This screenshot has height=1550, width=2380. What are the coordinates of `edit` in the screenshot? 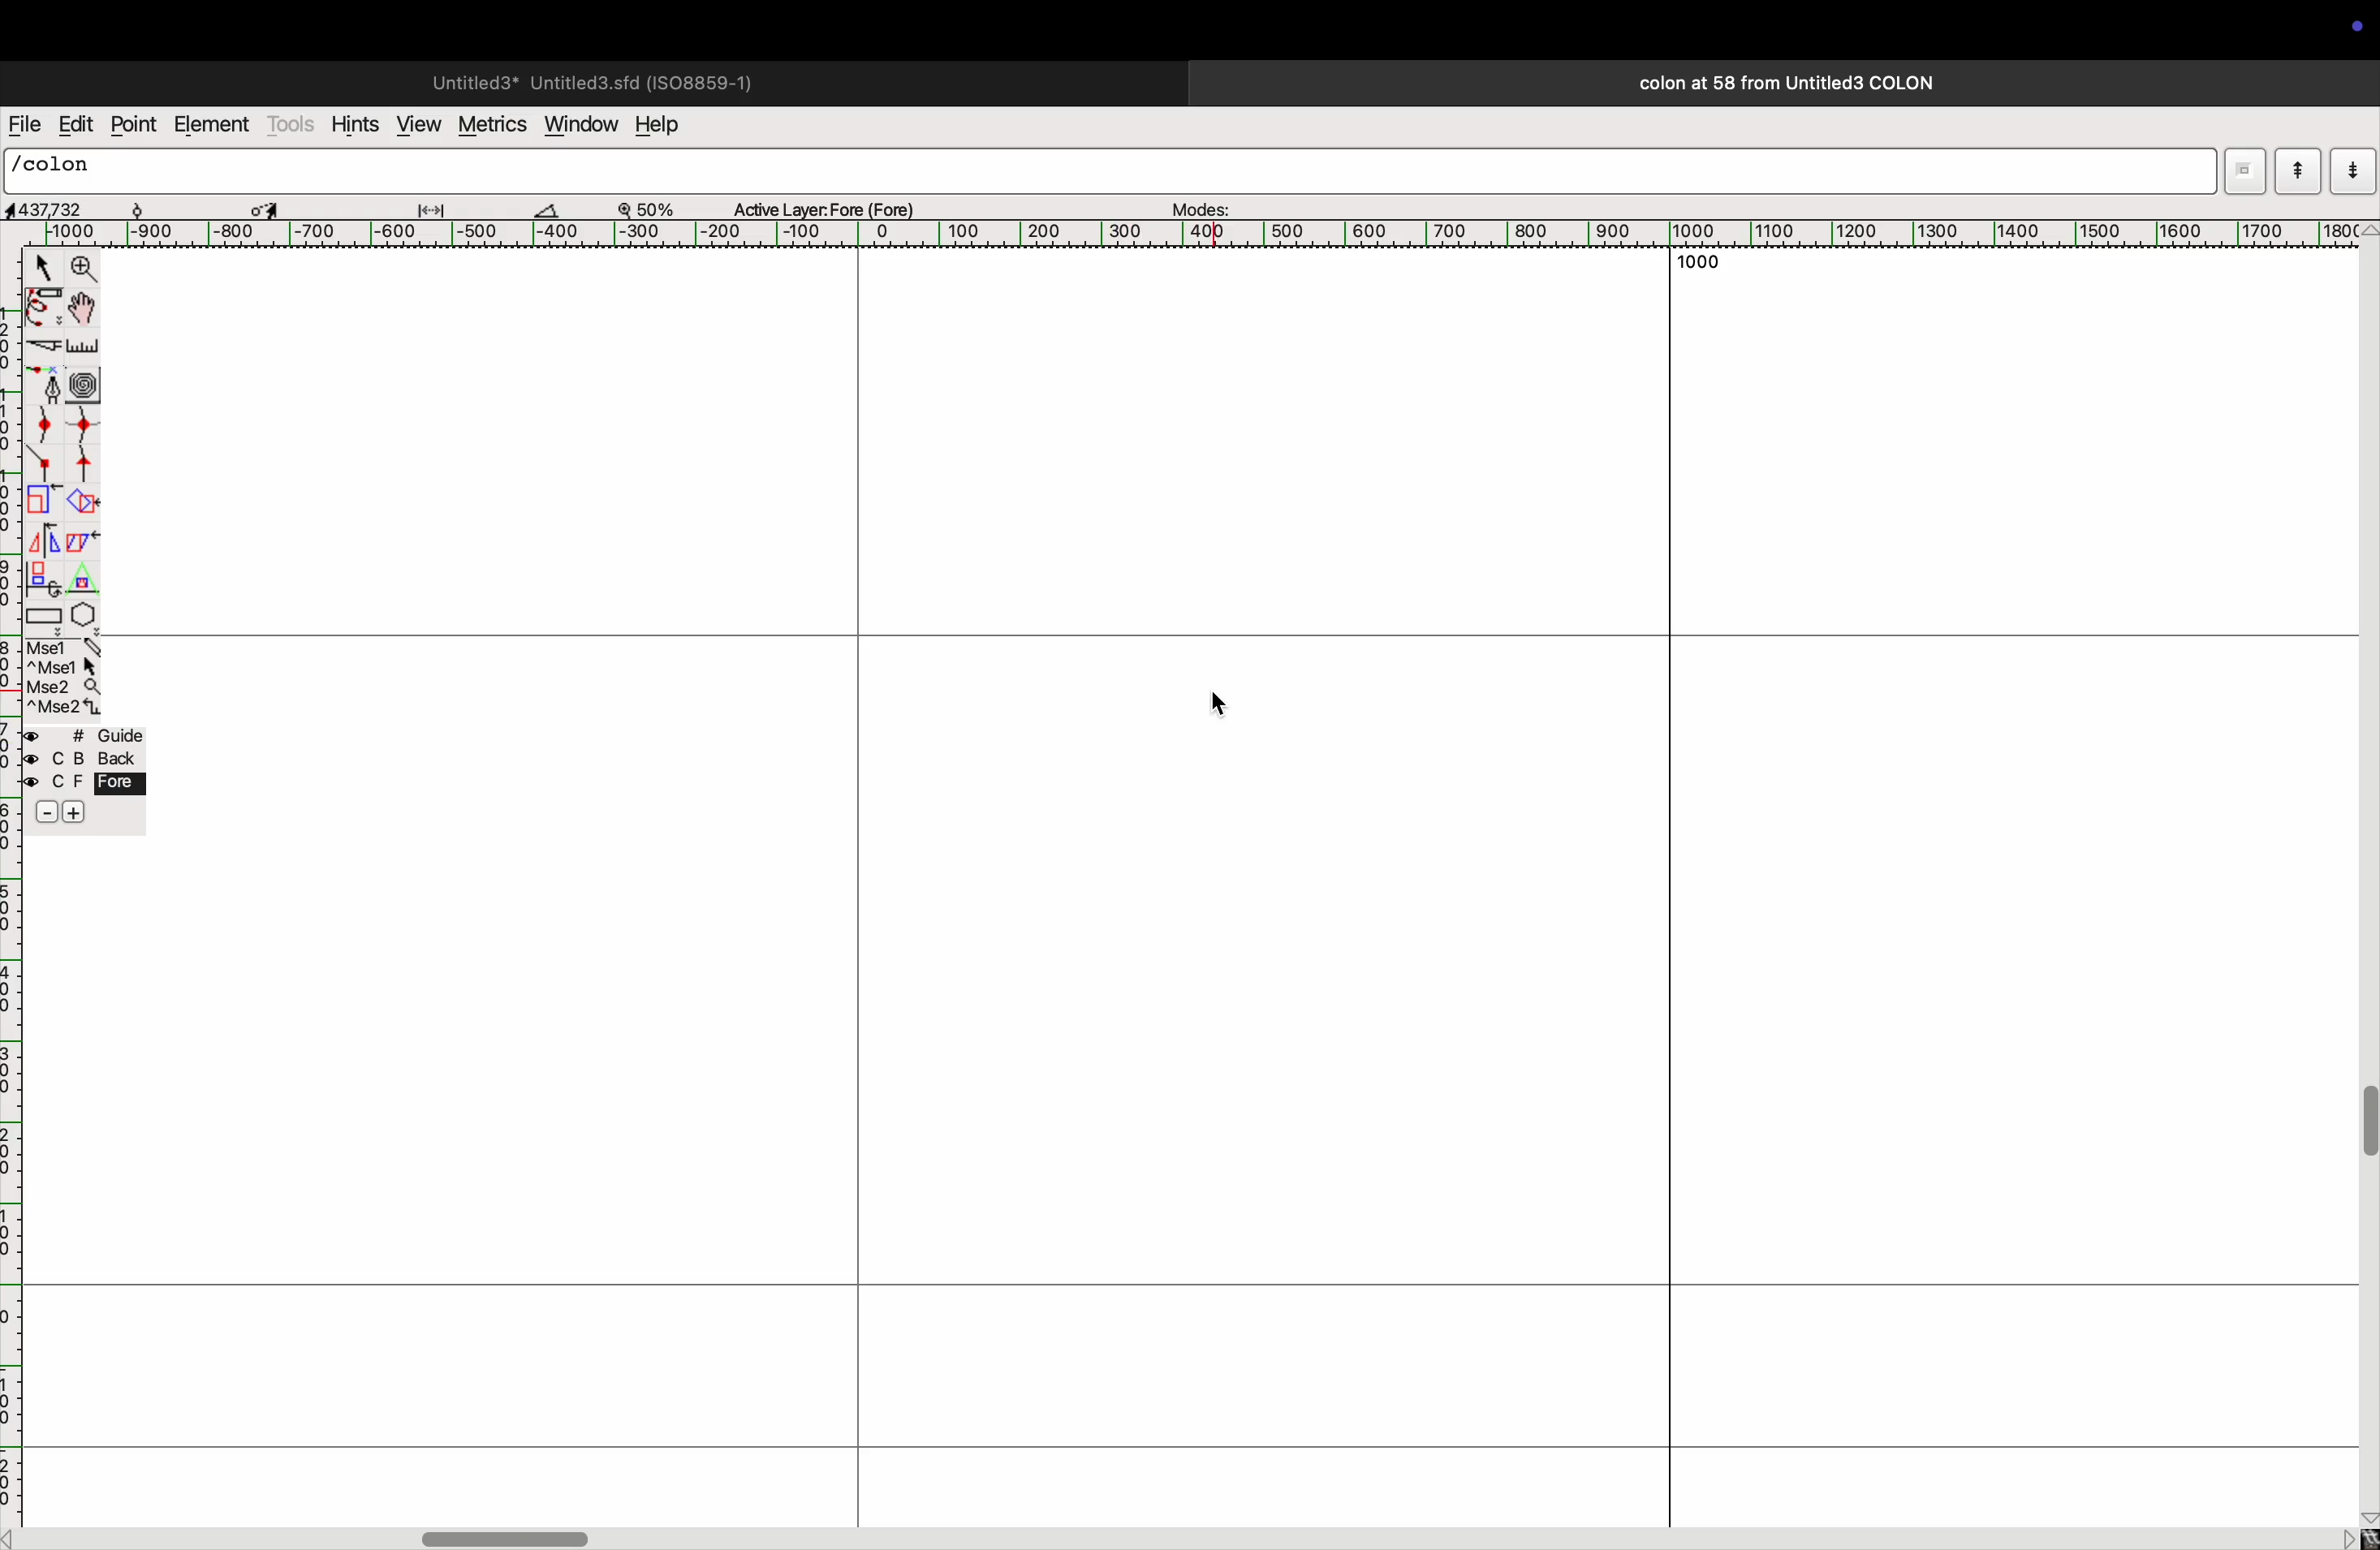 It's located at (75, 124).